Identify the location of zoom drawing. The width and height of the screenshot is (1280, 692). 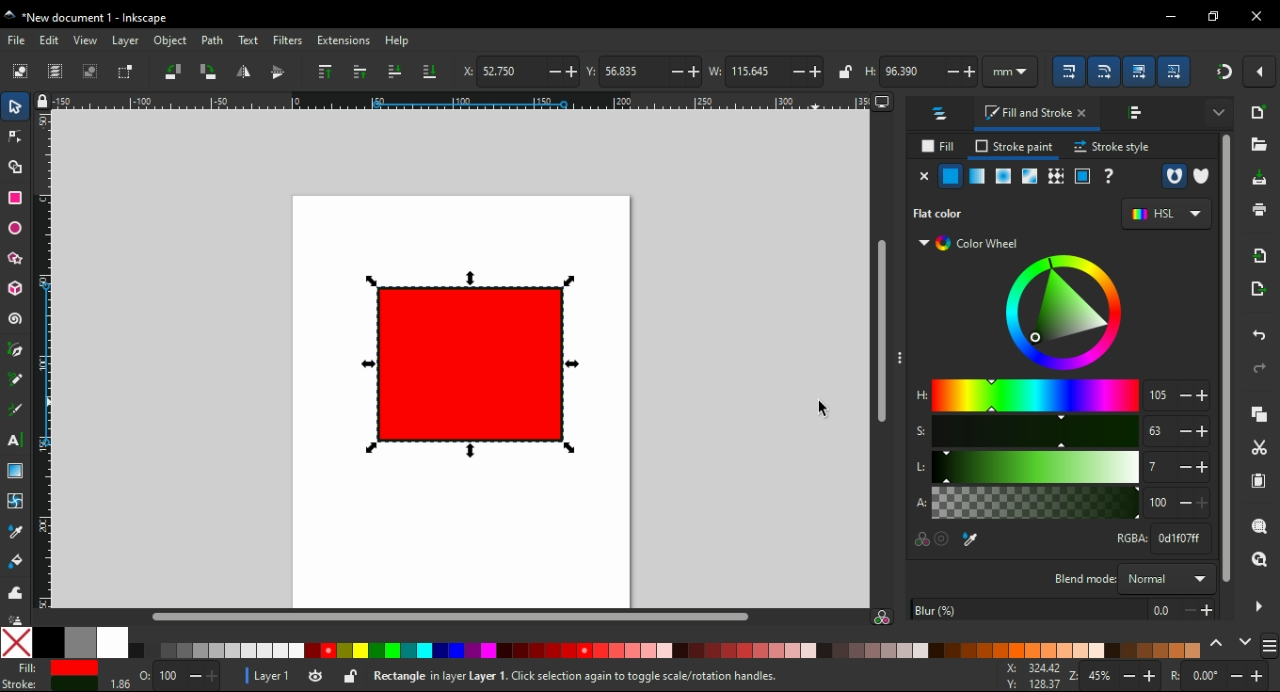
(1258, 561).